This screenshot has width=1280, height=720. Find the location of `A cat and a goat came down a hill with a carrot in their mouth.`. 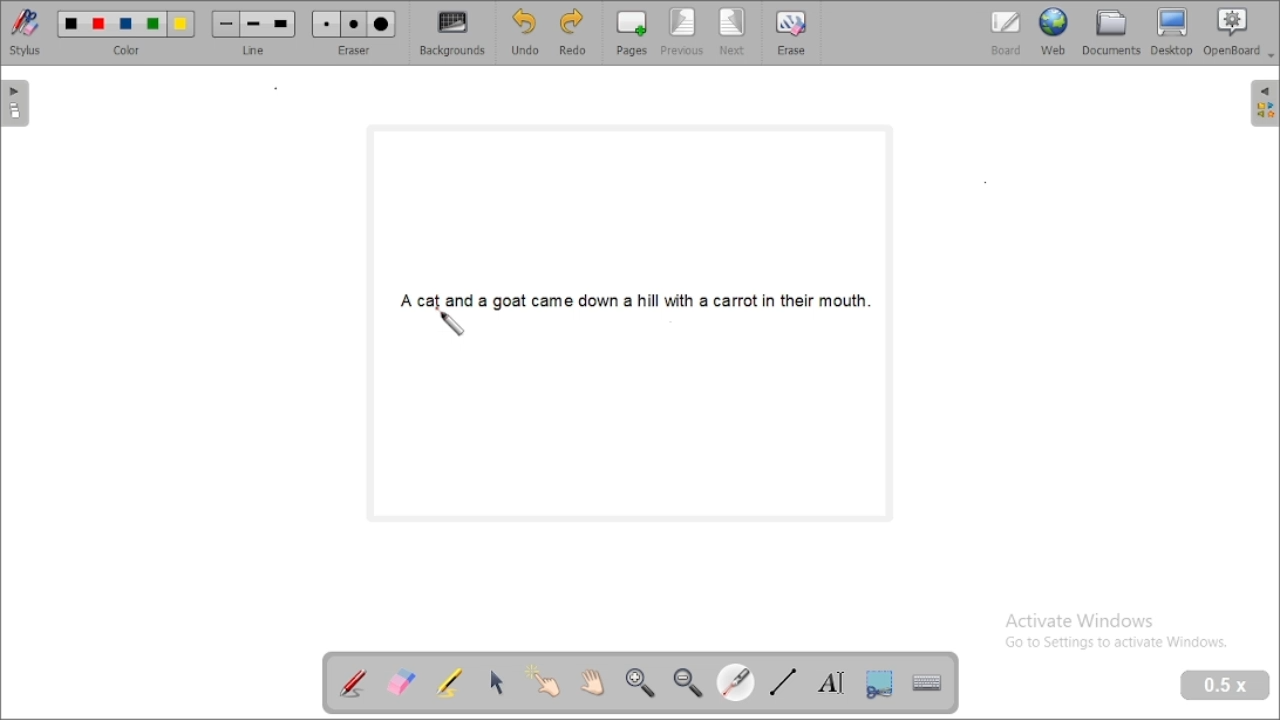

A cat and a goat came down a hill with a carrot in their mouth. is located at coordinates (634, 300).